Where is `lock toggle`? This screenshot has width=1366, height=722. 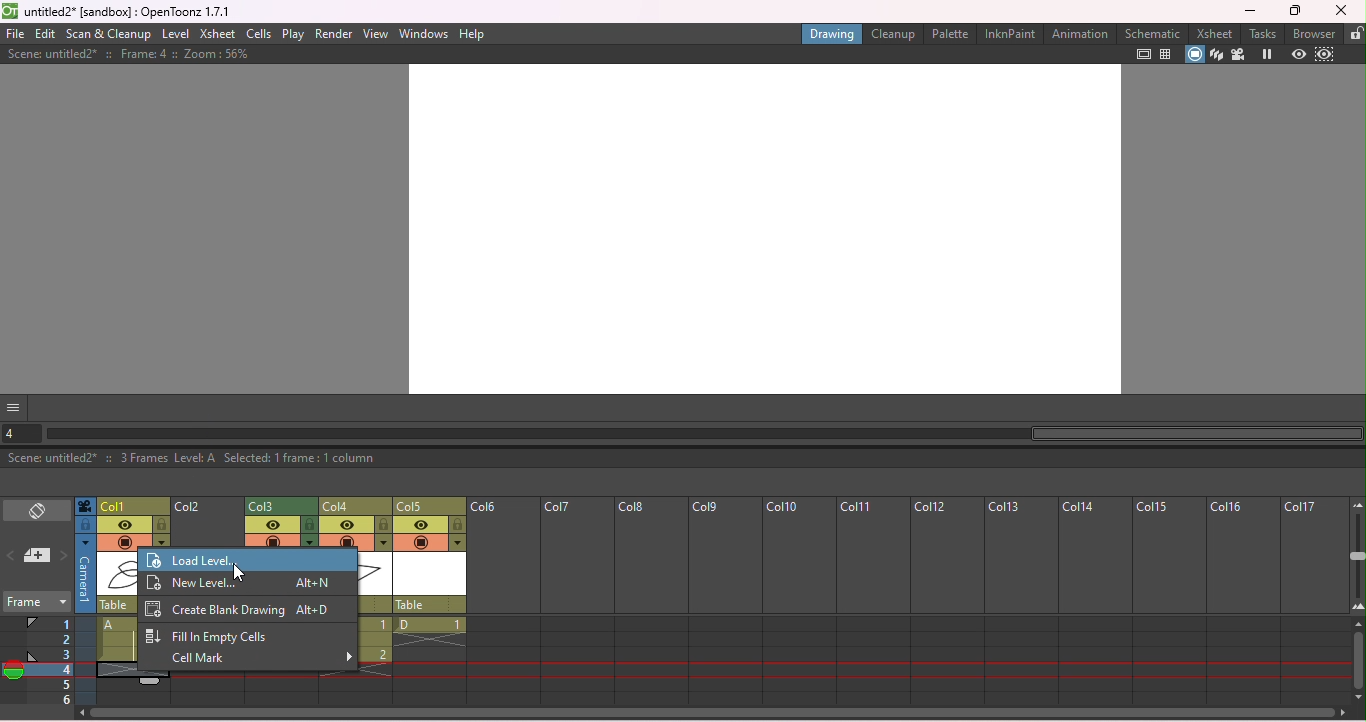 lock toggle is located at coordinates (162, 525).